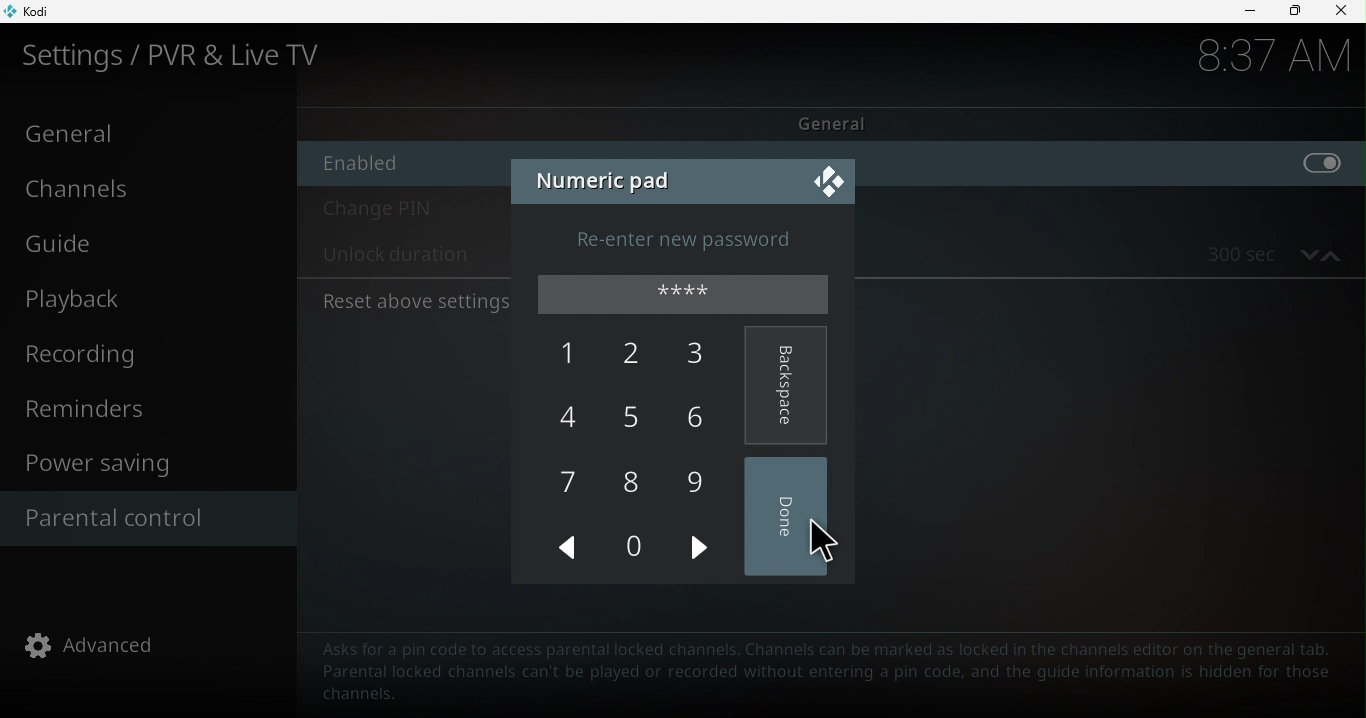  I want to click on Backspace, so click(787, 382).